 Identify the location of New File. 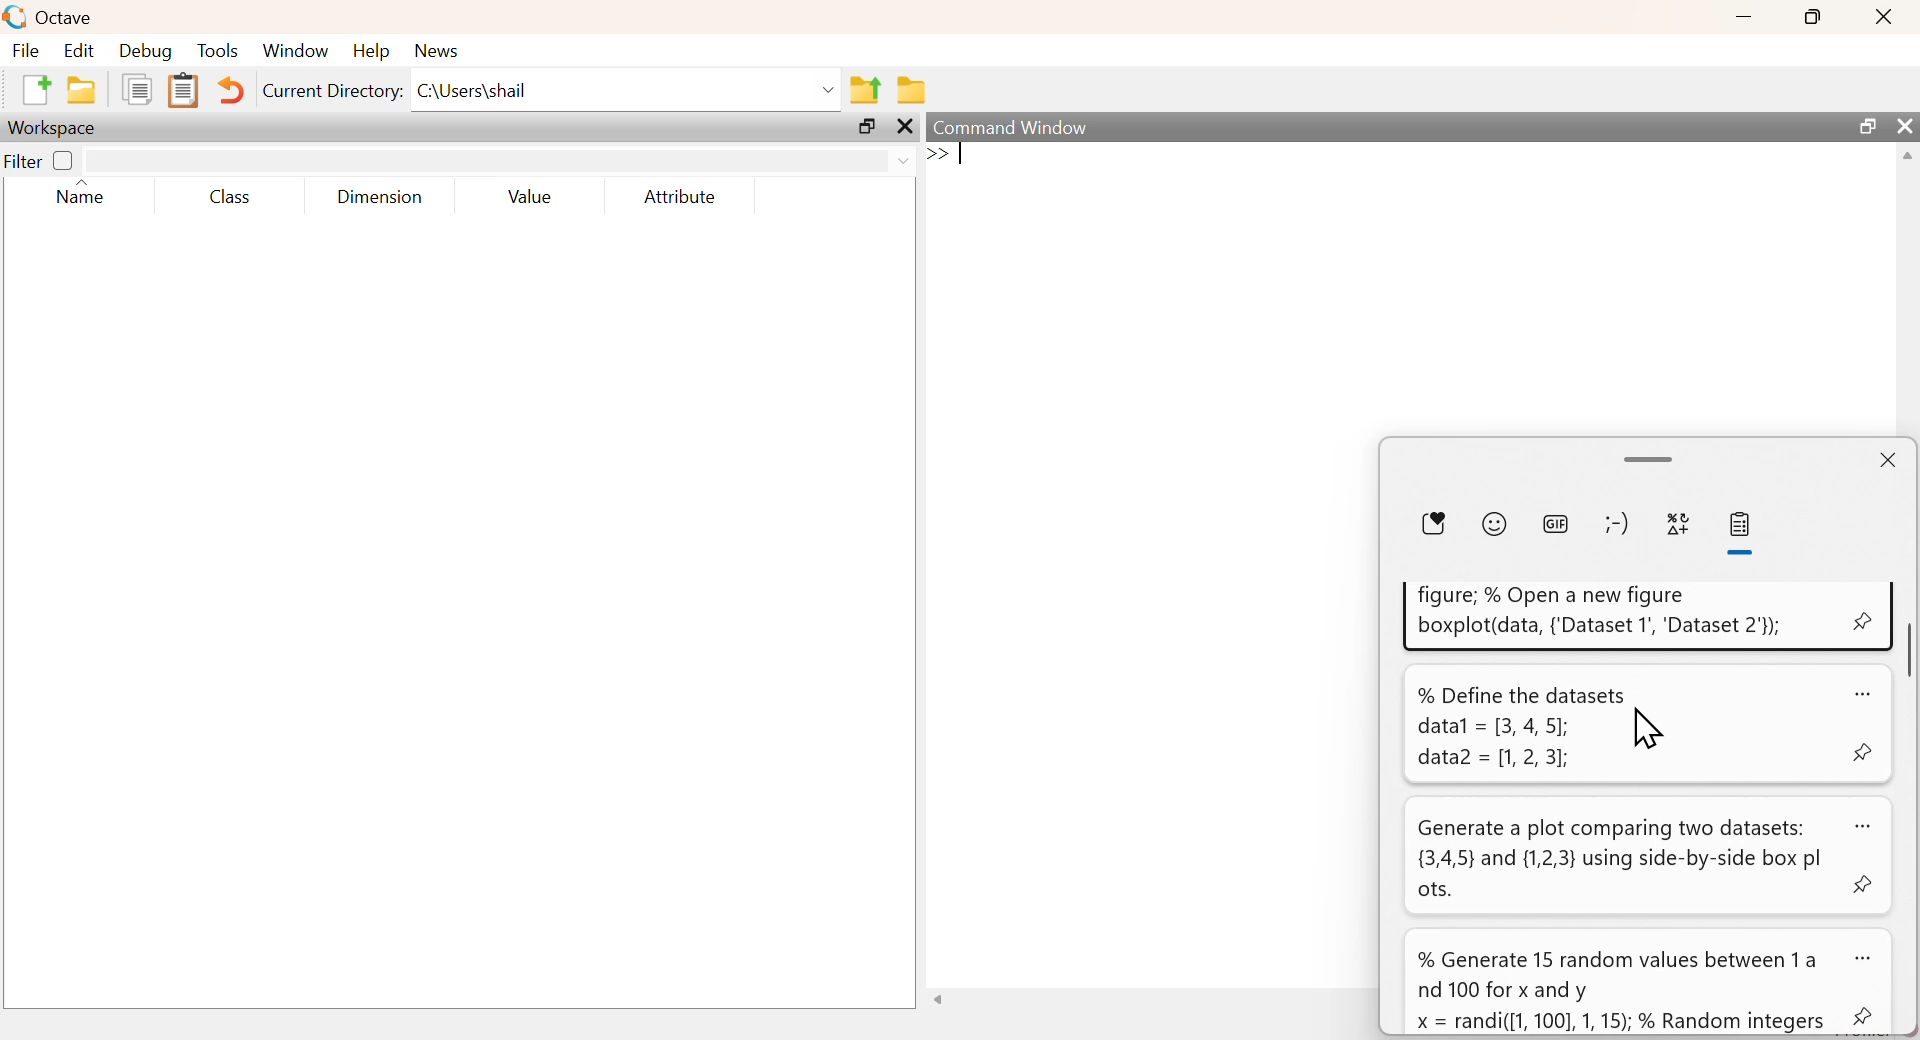
(35, 89).